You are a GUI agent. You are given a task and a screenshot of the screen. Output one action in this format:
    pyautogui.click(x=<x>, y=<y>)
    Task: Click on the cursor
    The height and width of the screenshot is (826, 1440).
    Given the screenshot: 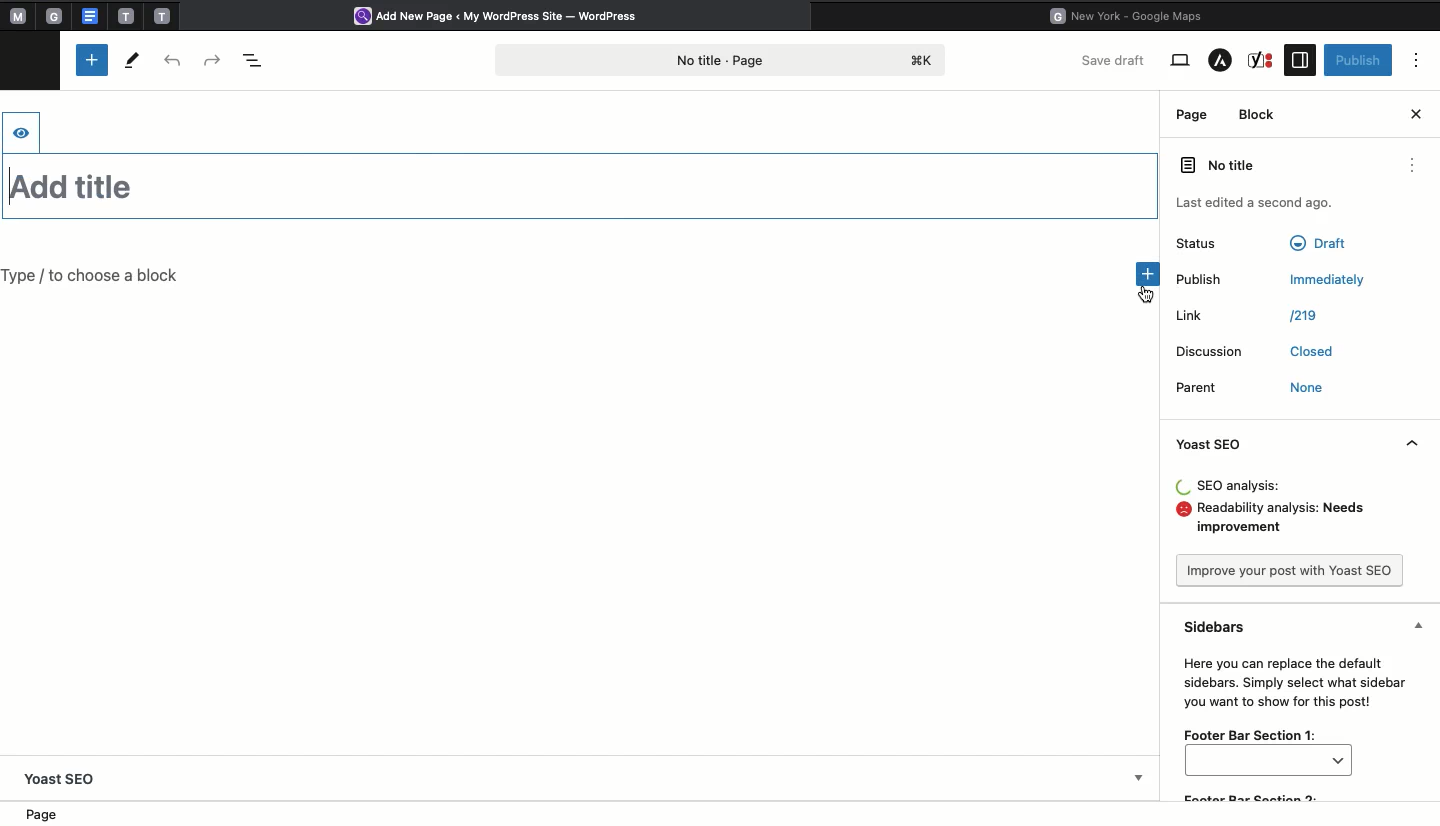 What is the action you would take?
    pyautogui.click(x=1146, y=296)
    